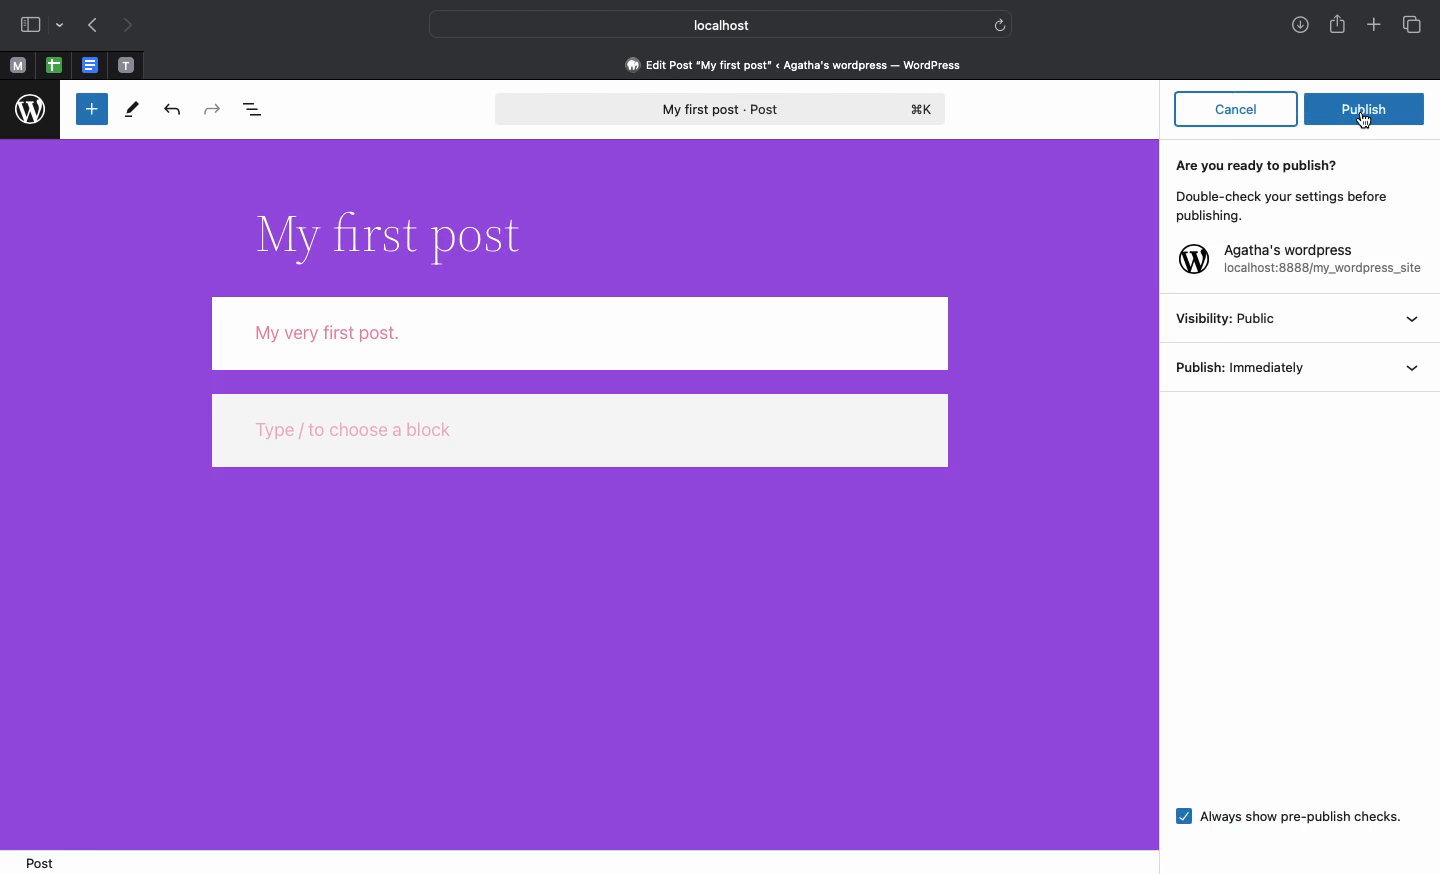 The image size is (1440, 874). What do you see at coordinates (62, 23) in the screenshot?
I see `drop-down` at bounding box center [62, 23].